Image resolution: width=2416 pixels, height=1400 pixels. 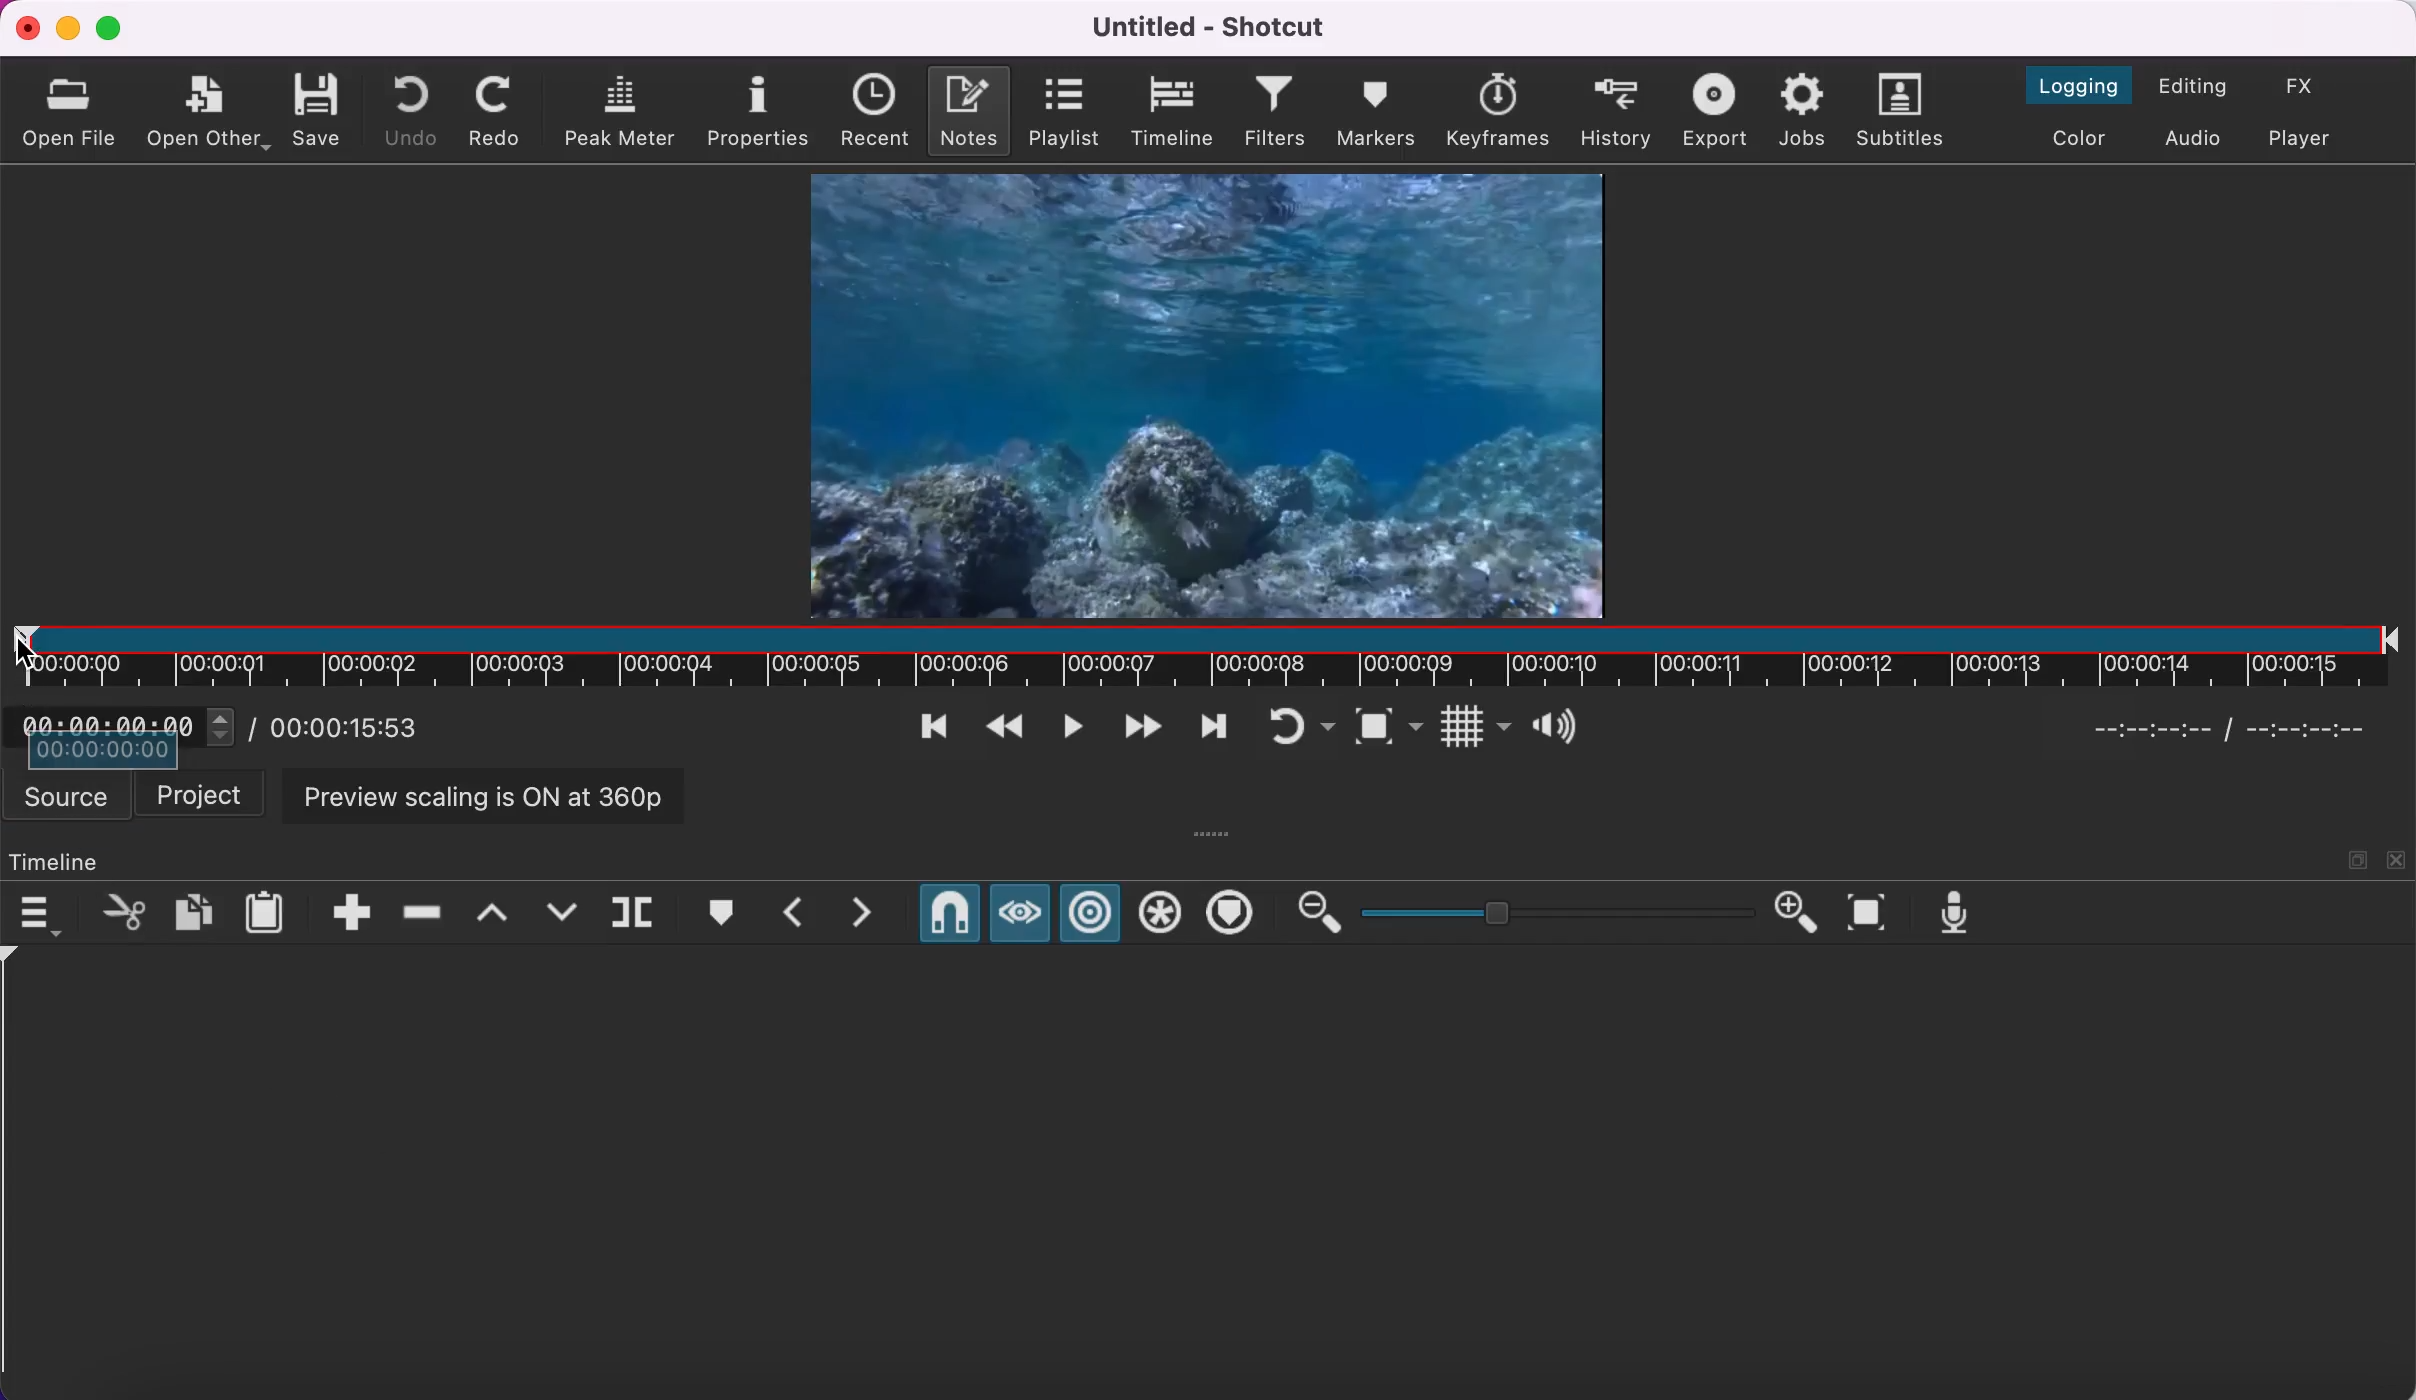 What do you see at coordinates (323, 106) in the screenshot?
I see `save` at bounding box center [323, 106].